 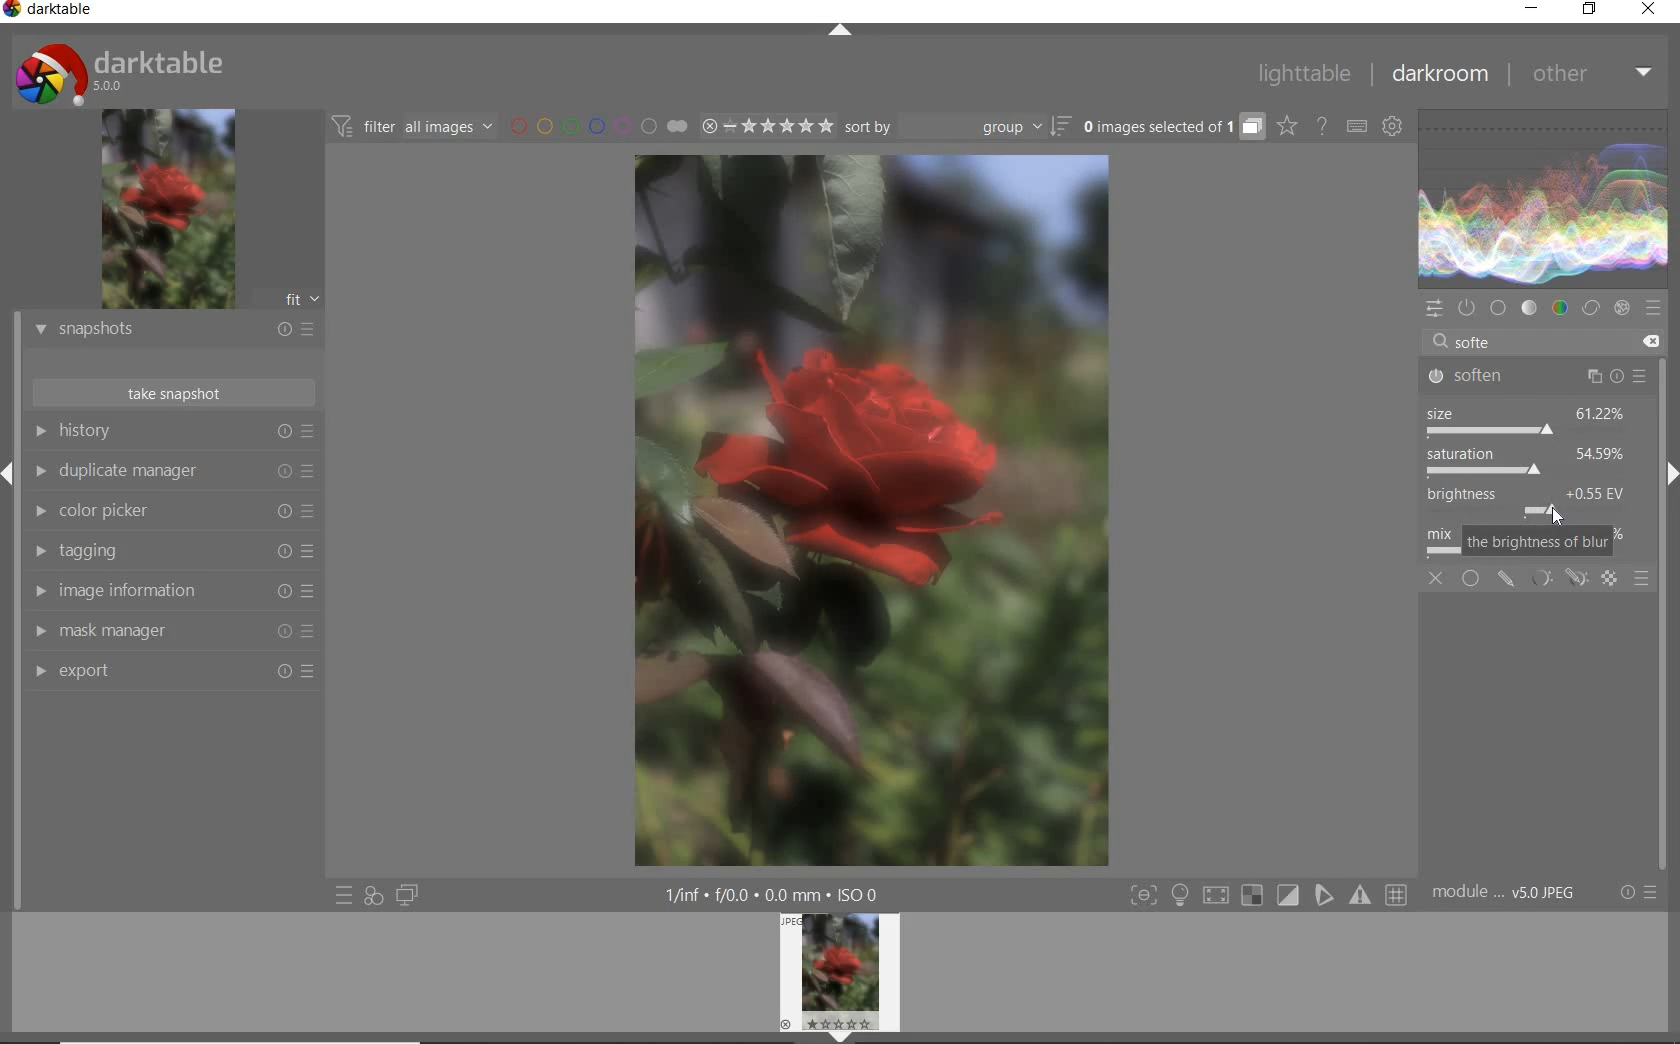 What do you see at coordinates (1590, 309) in the screenshot?
I see `correct` at bounding box center [1590, 309].